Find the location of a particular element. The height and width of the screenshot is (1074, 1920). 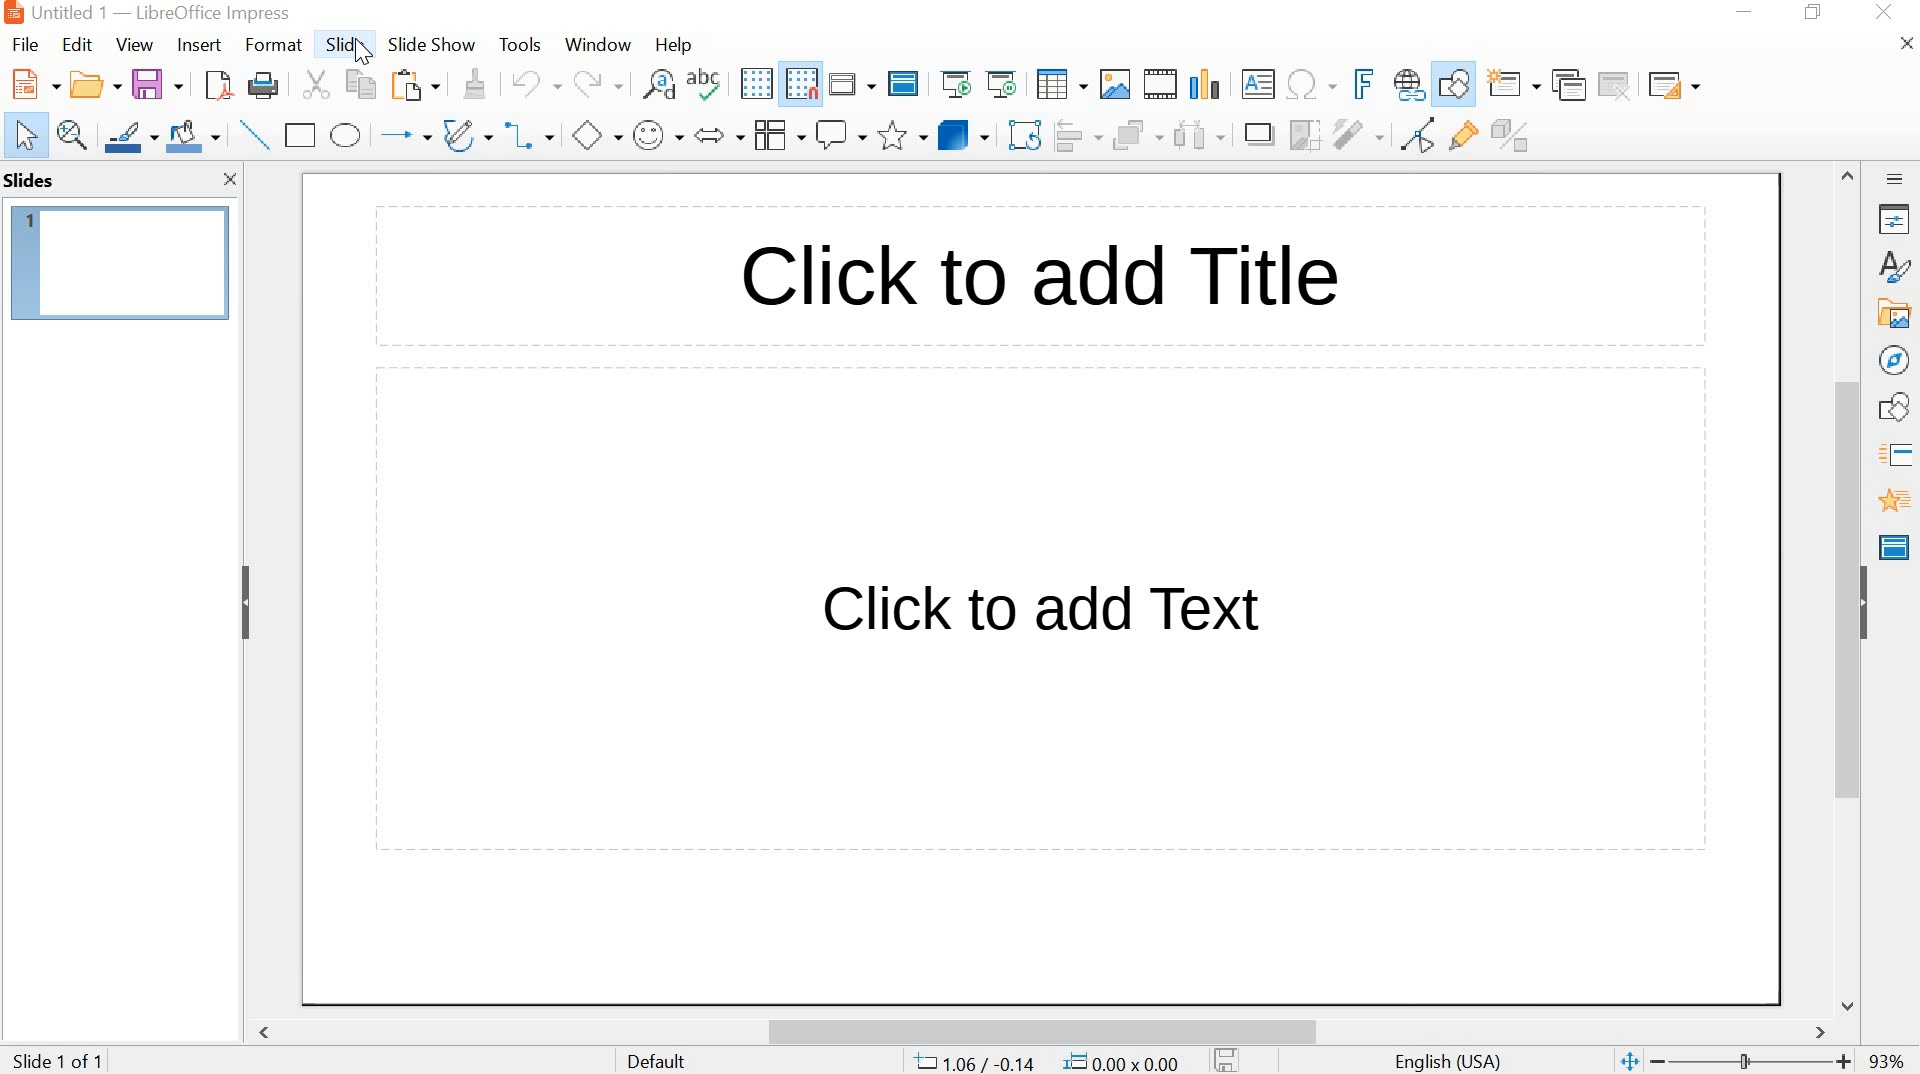

Curves and polygons is located at coordinates (467, 133).